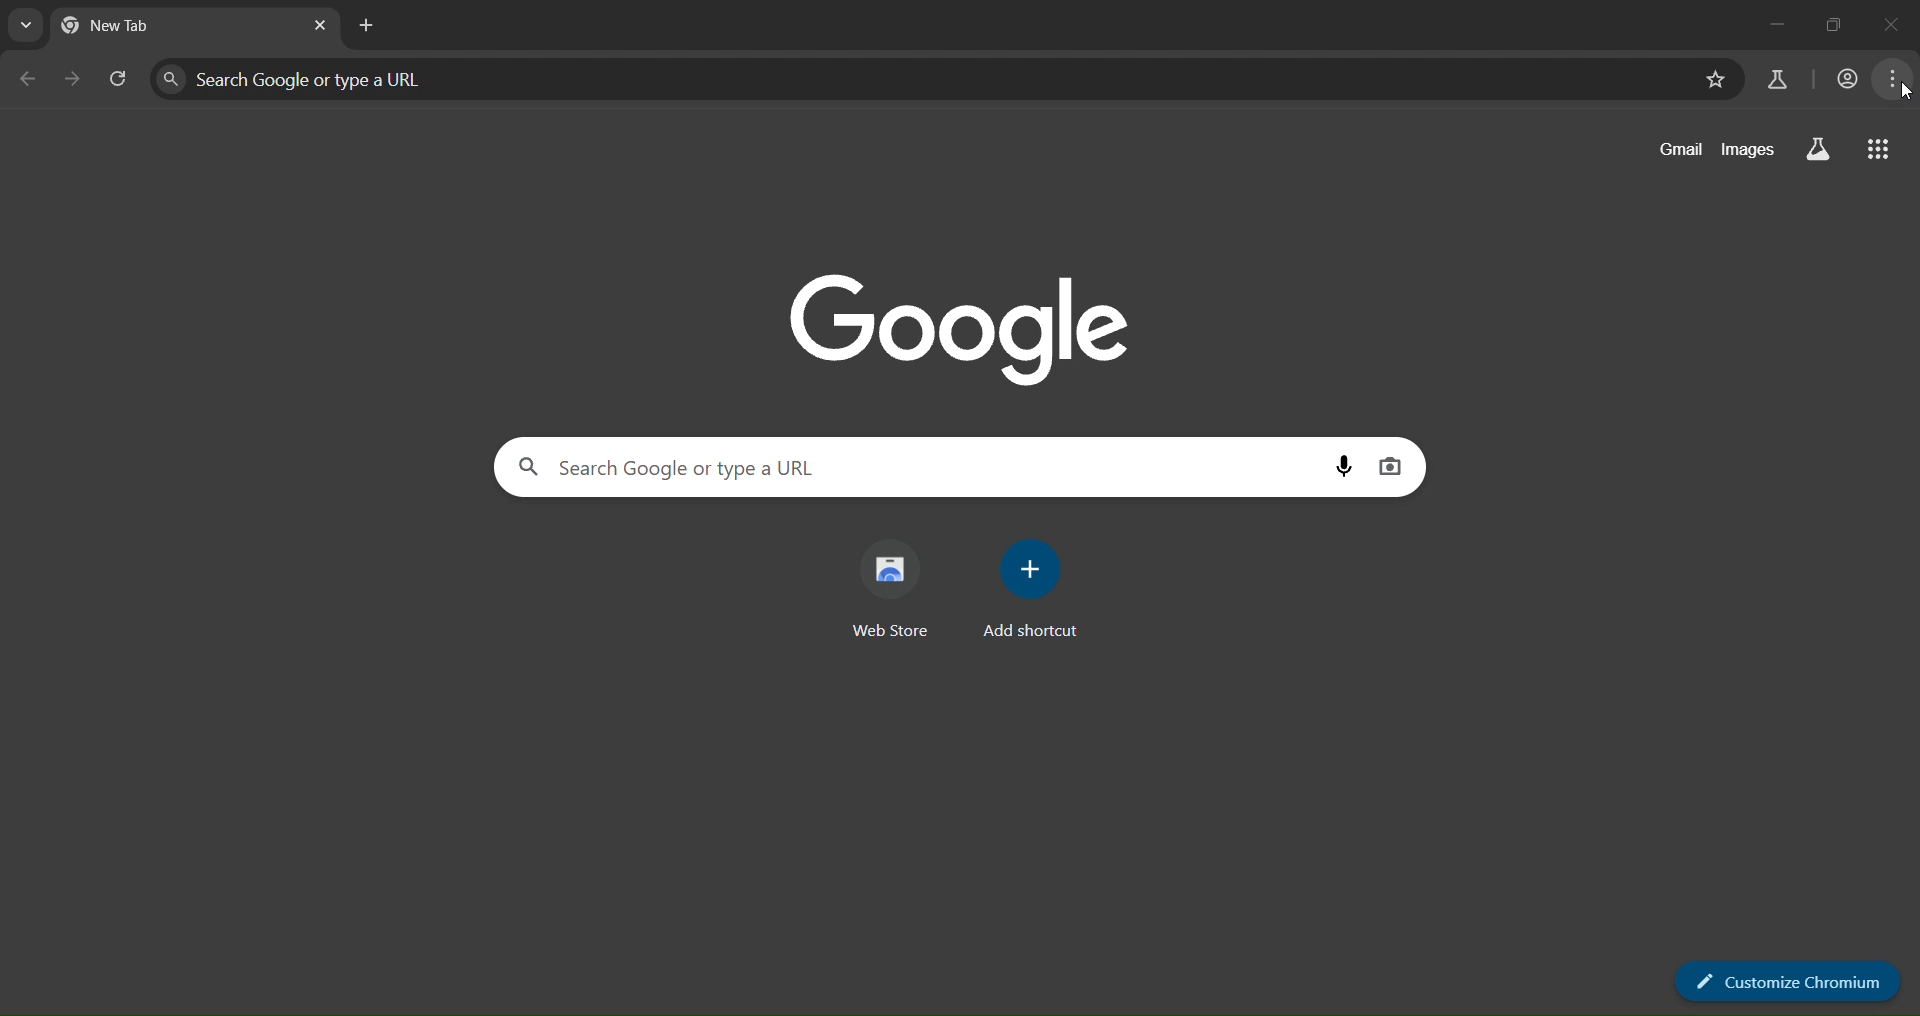  Describe the element at coordinates (1390, 468) in the screenshot. I see `image search` at that location.